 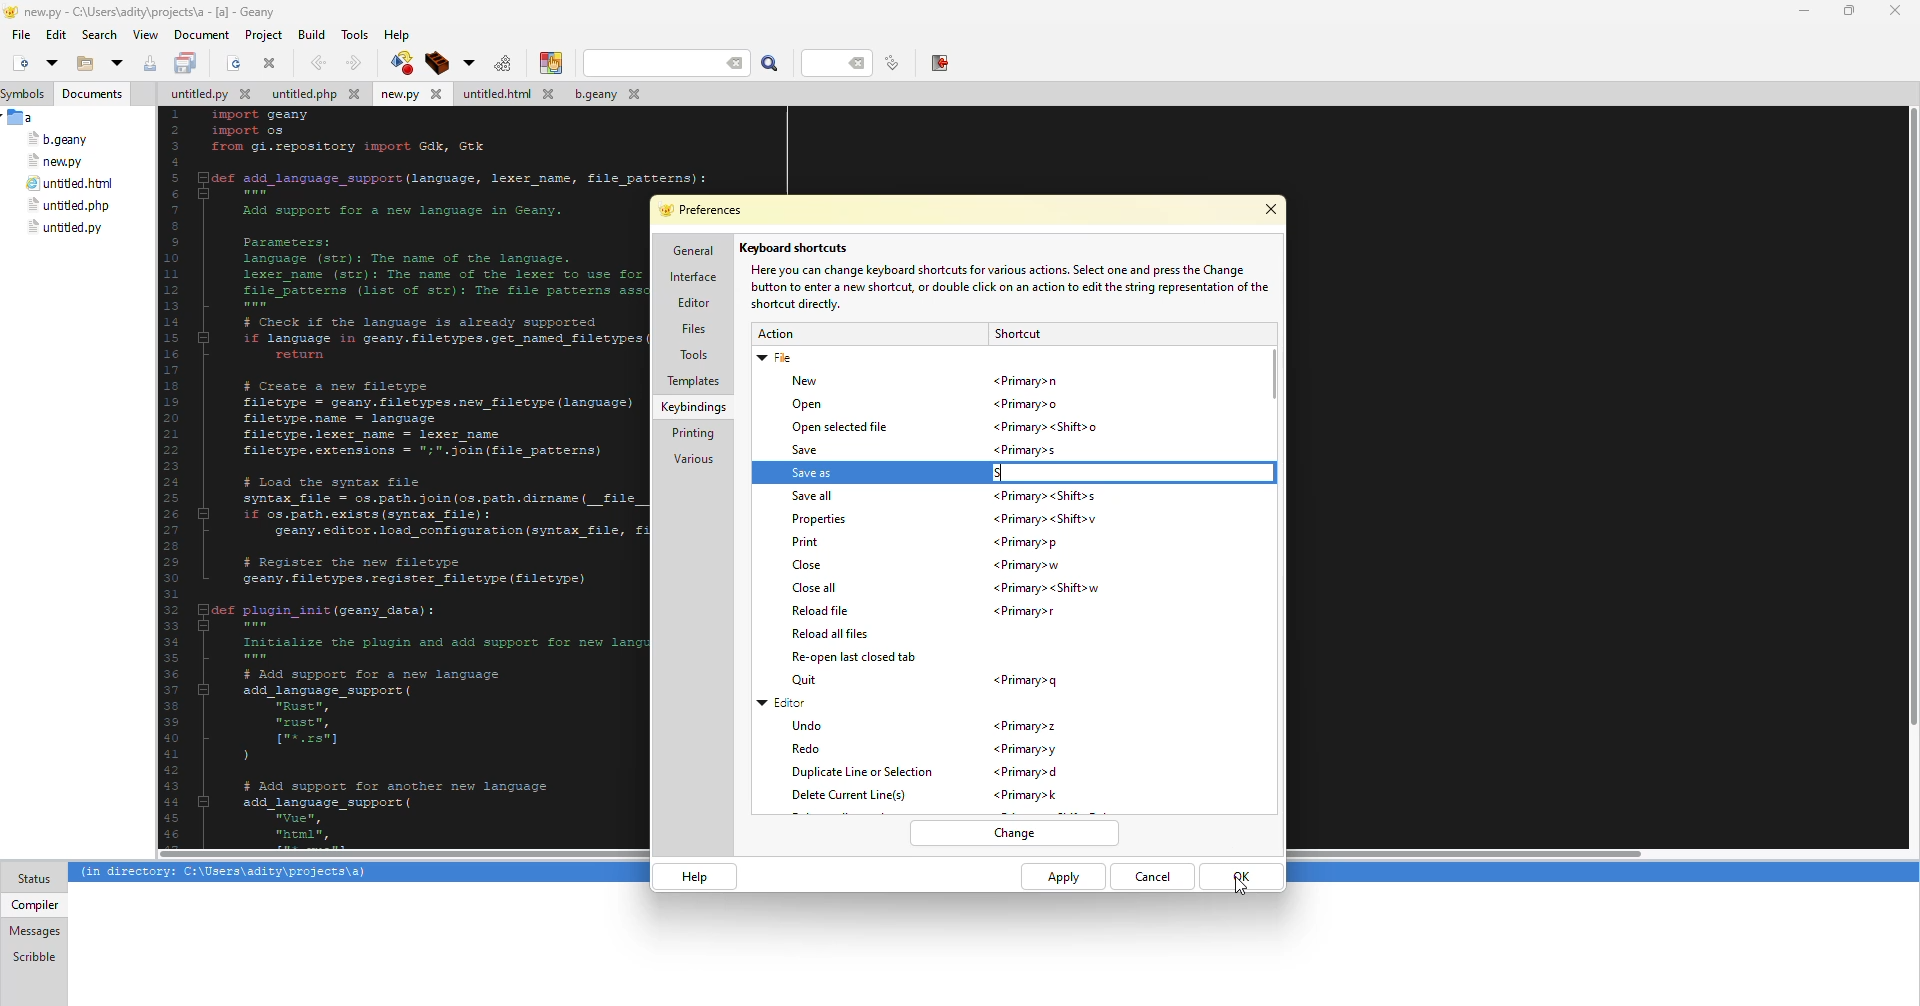 What do you see at coordinates (842, 428) in the screenshot?
I see `open selected` at bounding box center [842, 428].